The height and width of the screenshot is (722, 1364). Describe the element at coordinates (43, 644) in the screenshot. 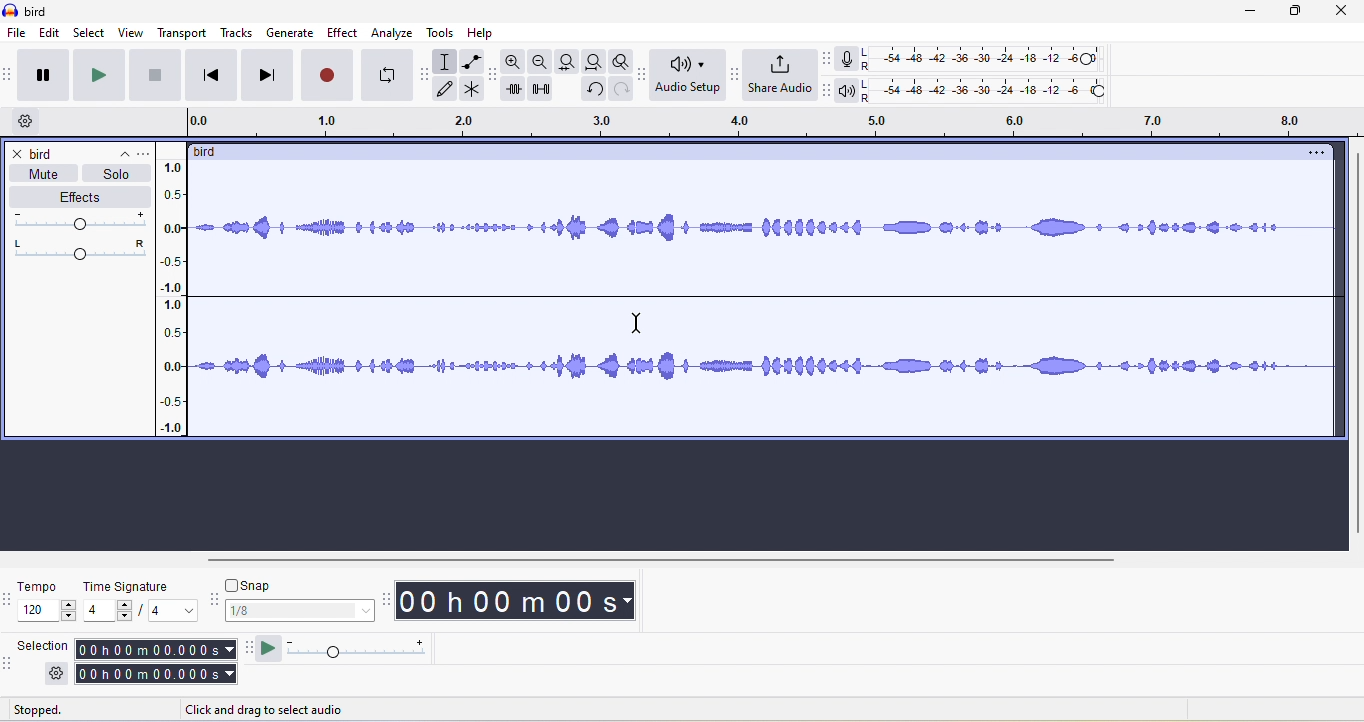

I see `selection` at that location.